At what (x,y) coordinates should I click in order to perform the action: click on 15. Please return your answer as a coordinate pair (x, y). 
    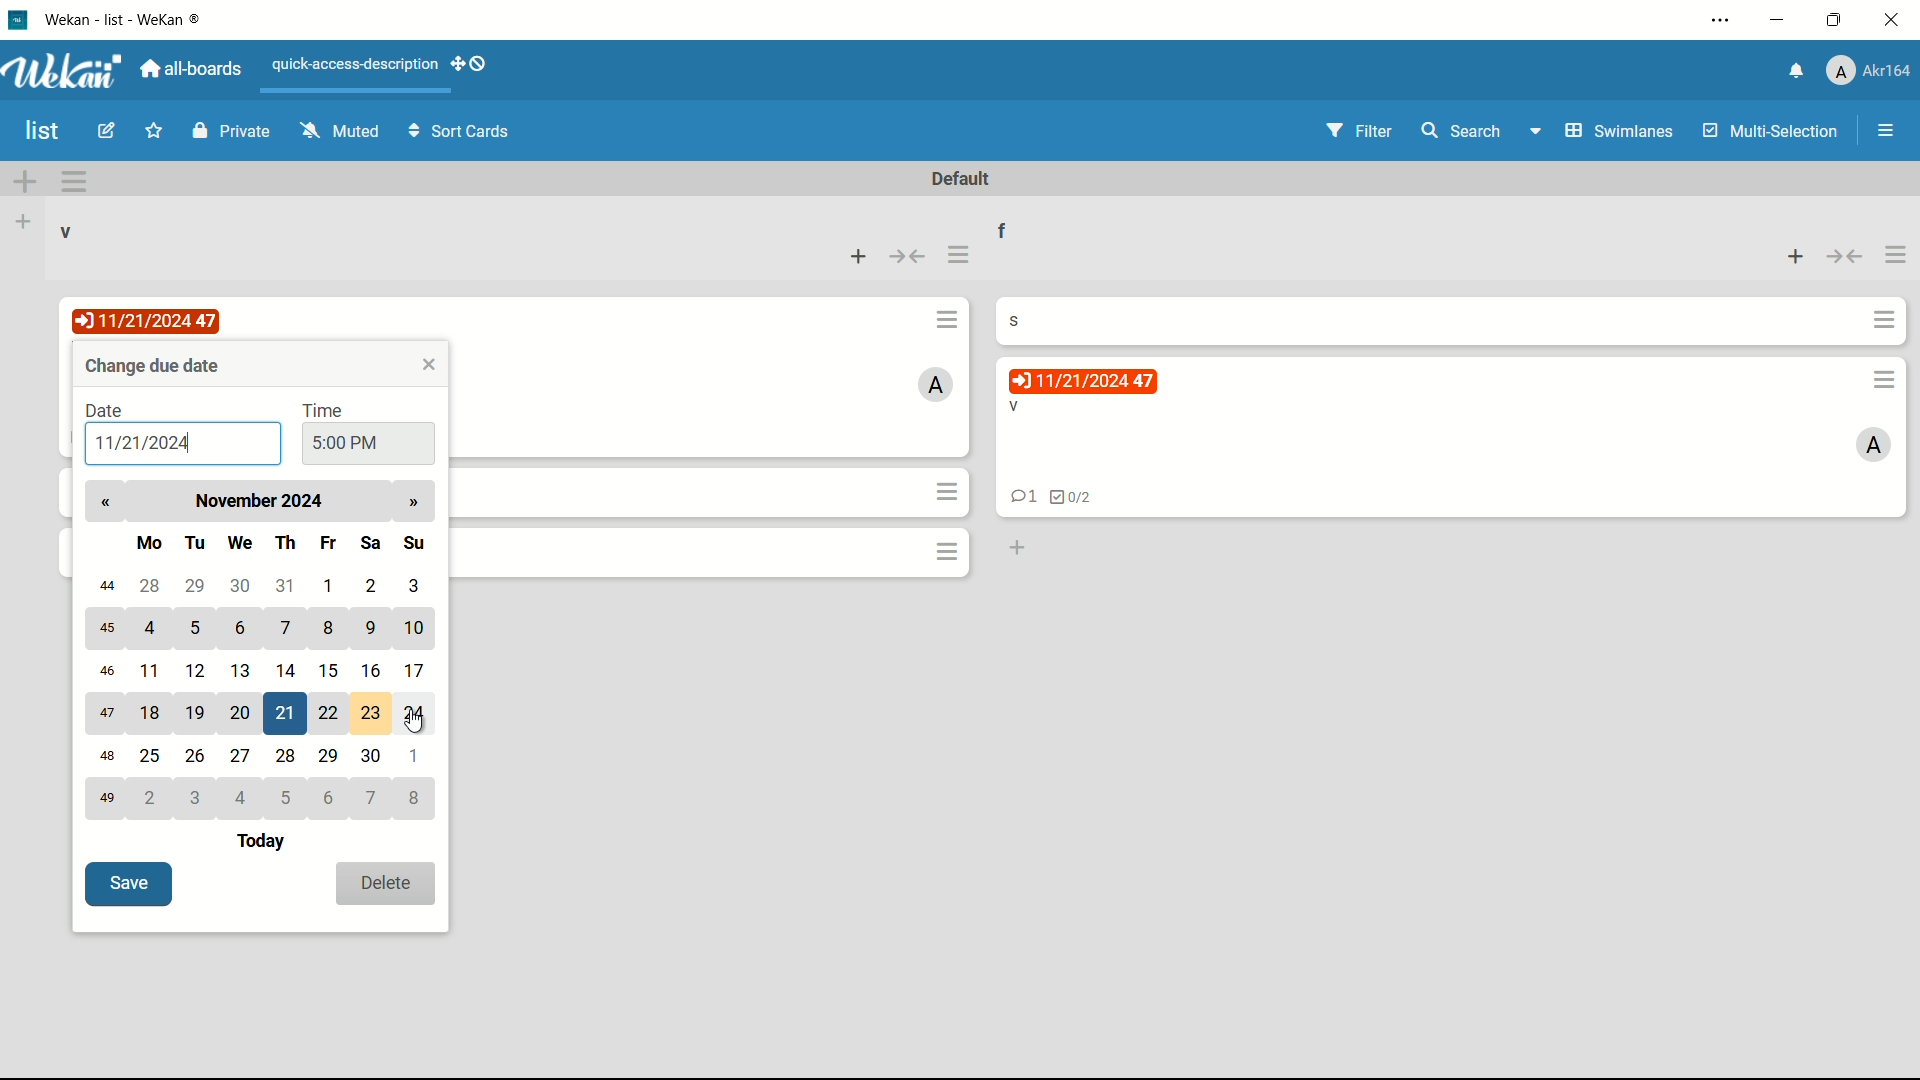
    Looking at the image, I should click on (327, 668).